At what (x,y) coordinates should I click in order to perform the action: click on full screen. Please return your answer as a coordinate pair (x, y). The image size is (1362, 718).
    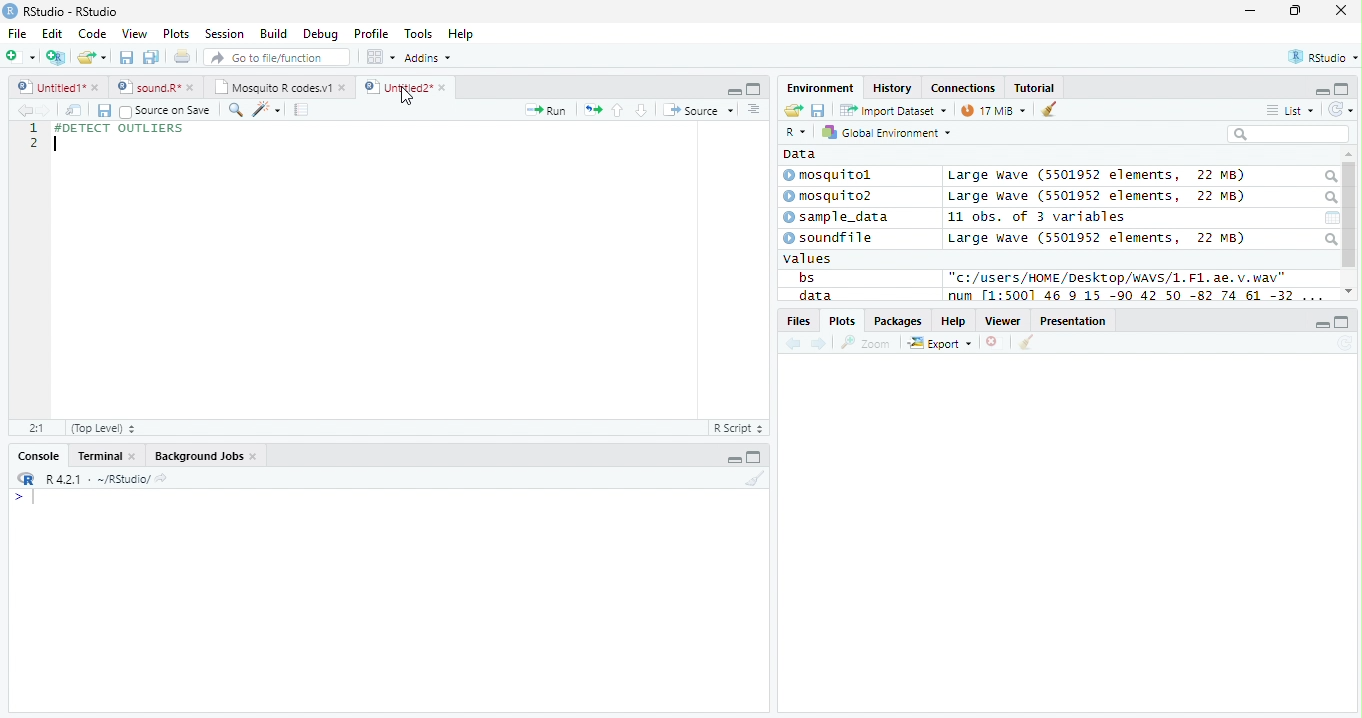
    Looking at the image, I should click on (754, 456).